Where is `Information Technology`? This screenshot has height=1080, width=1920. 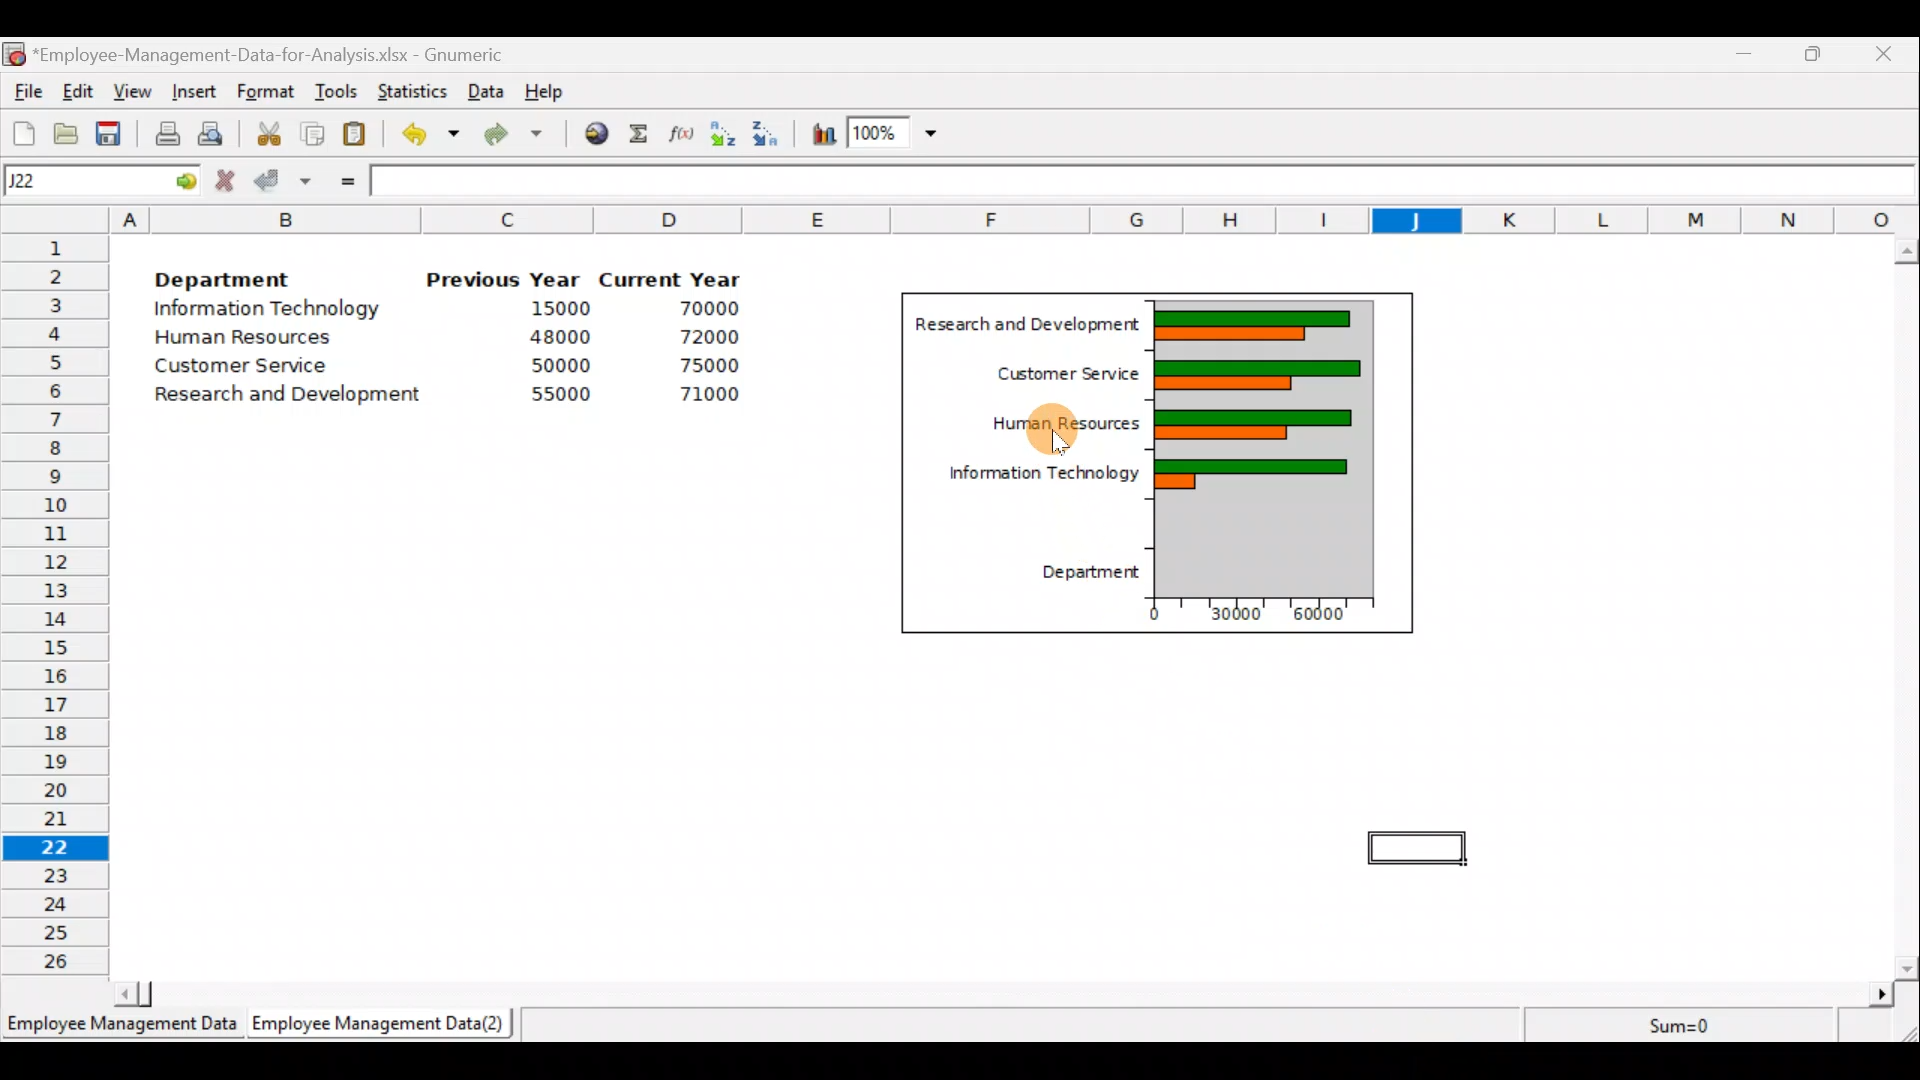 Information Technology is located at coordinates (1030, 471).